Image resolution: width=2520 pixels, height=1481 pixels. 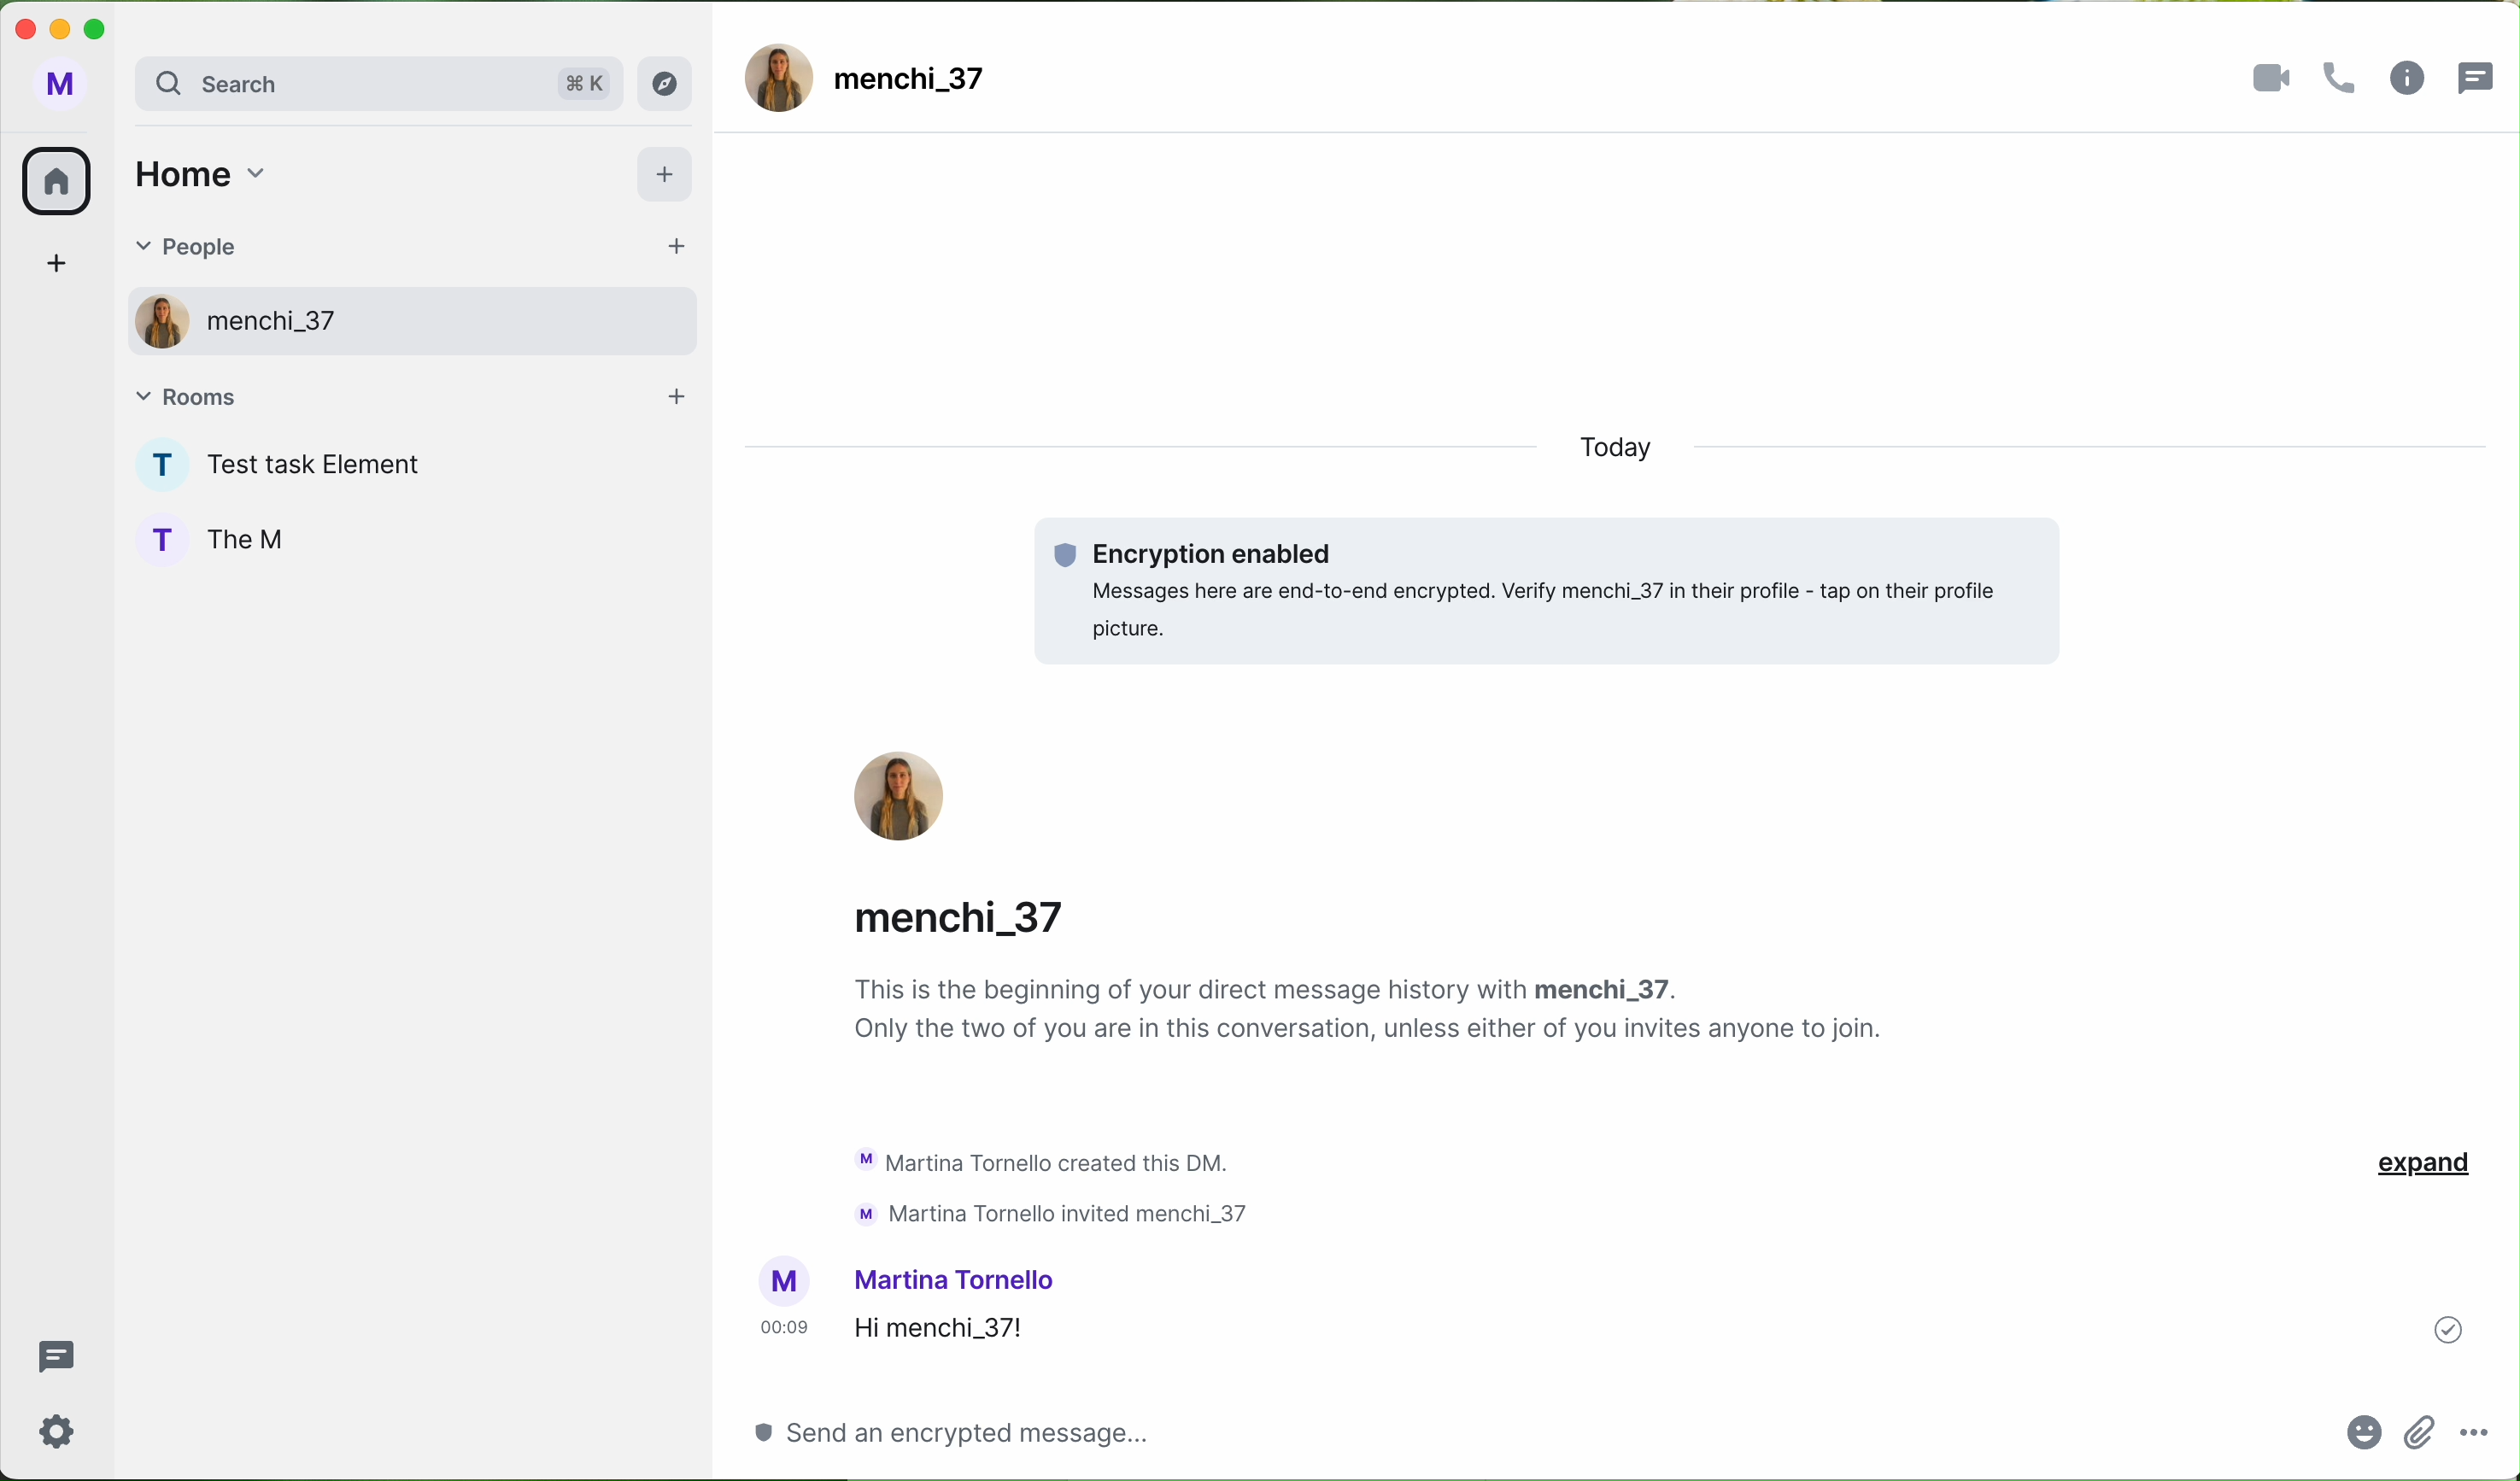 I want to click on user name, so click(x=915, y=89).